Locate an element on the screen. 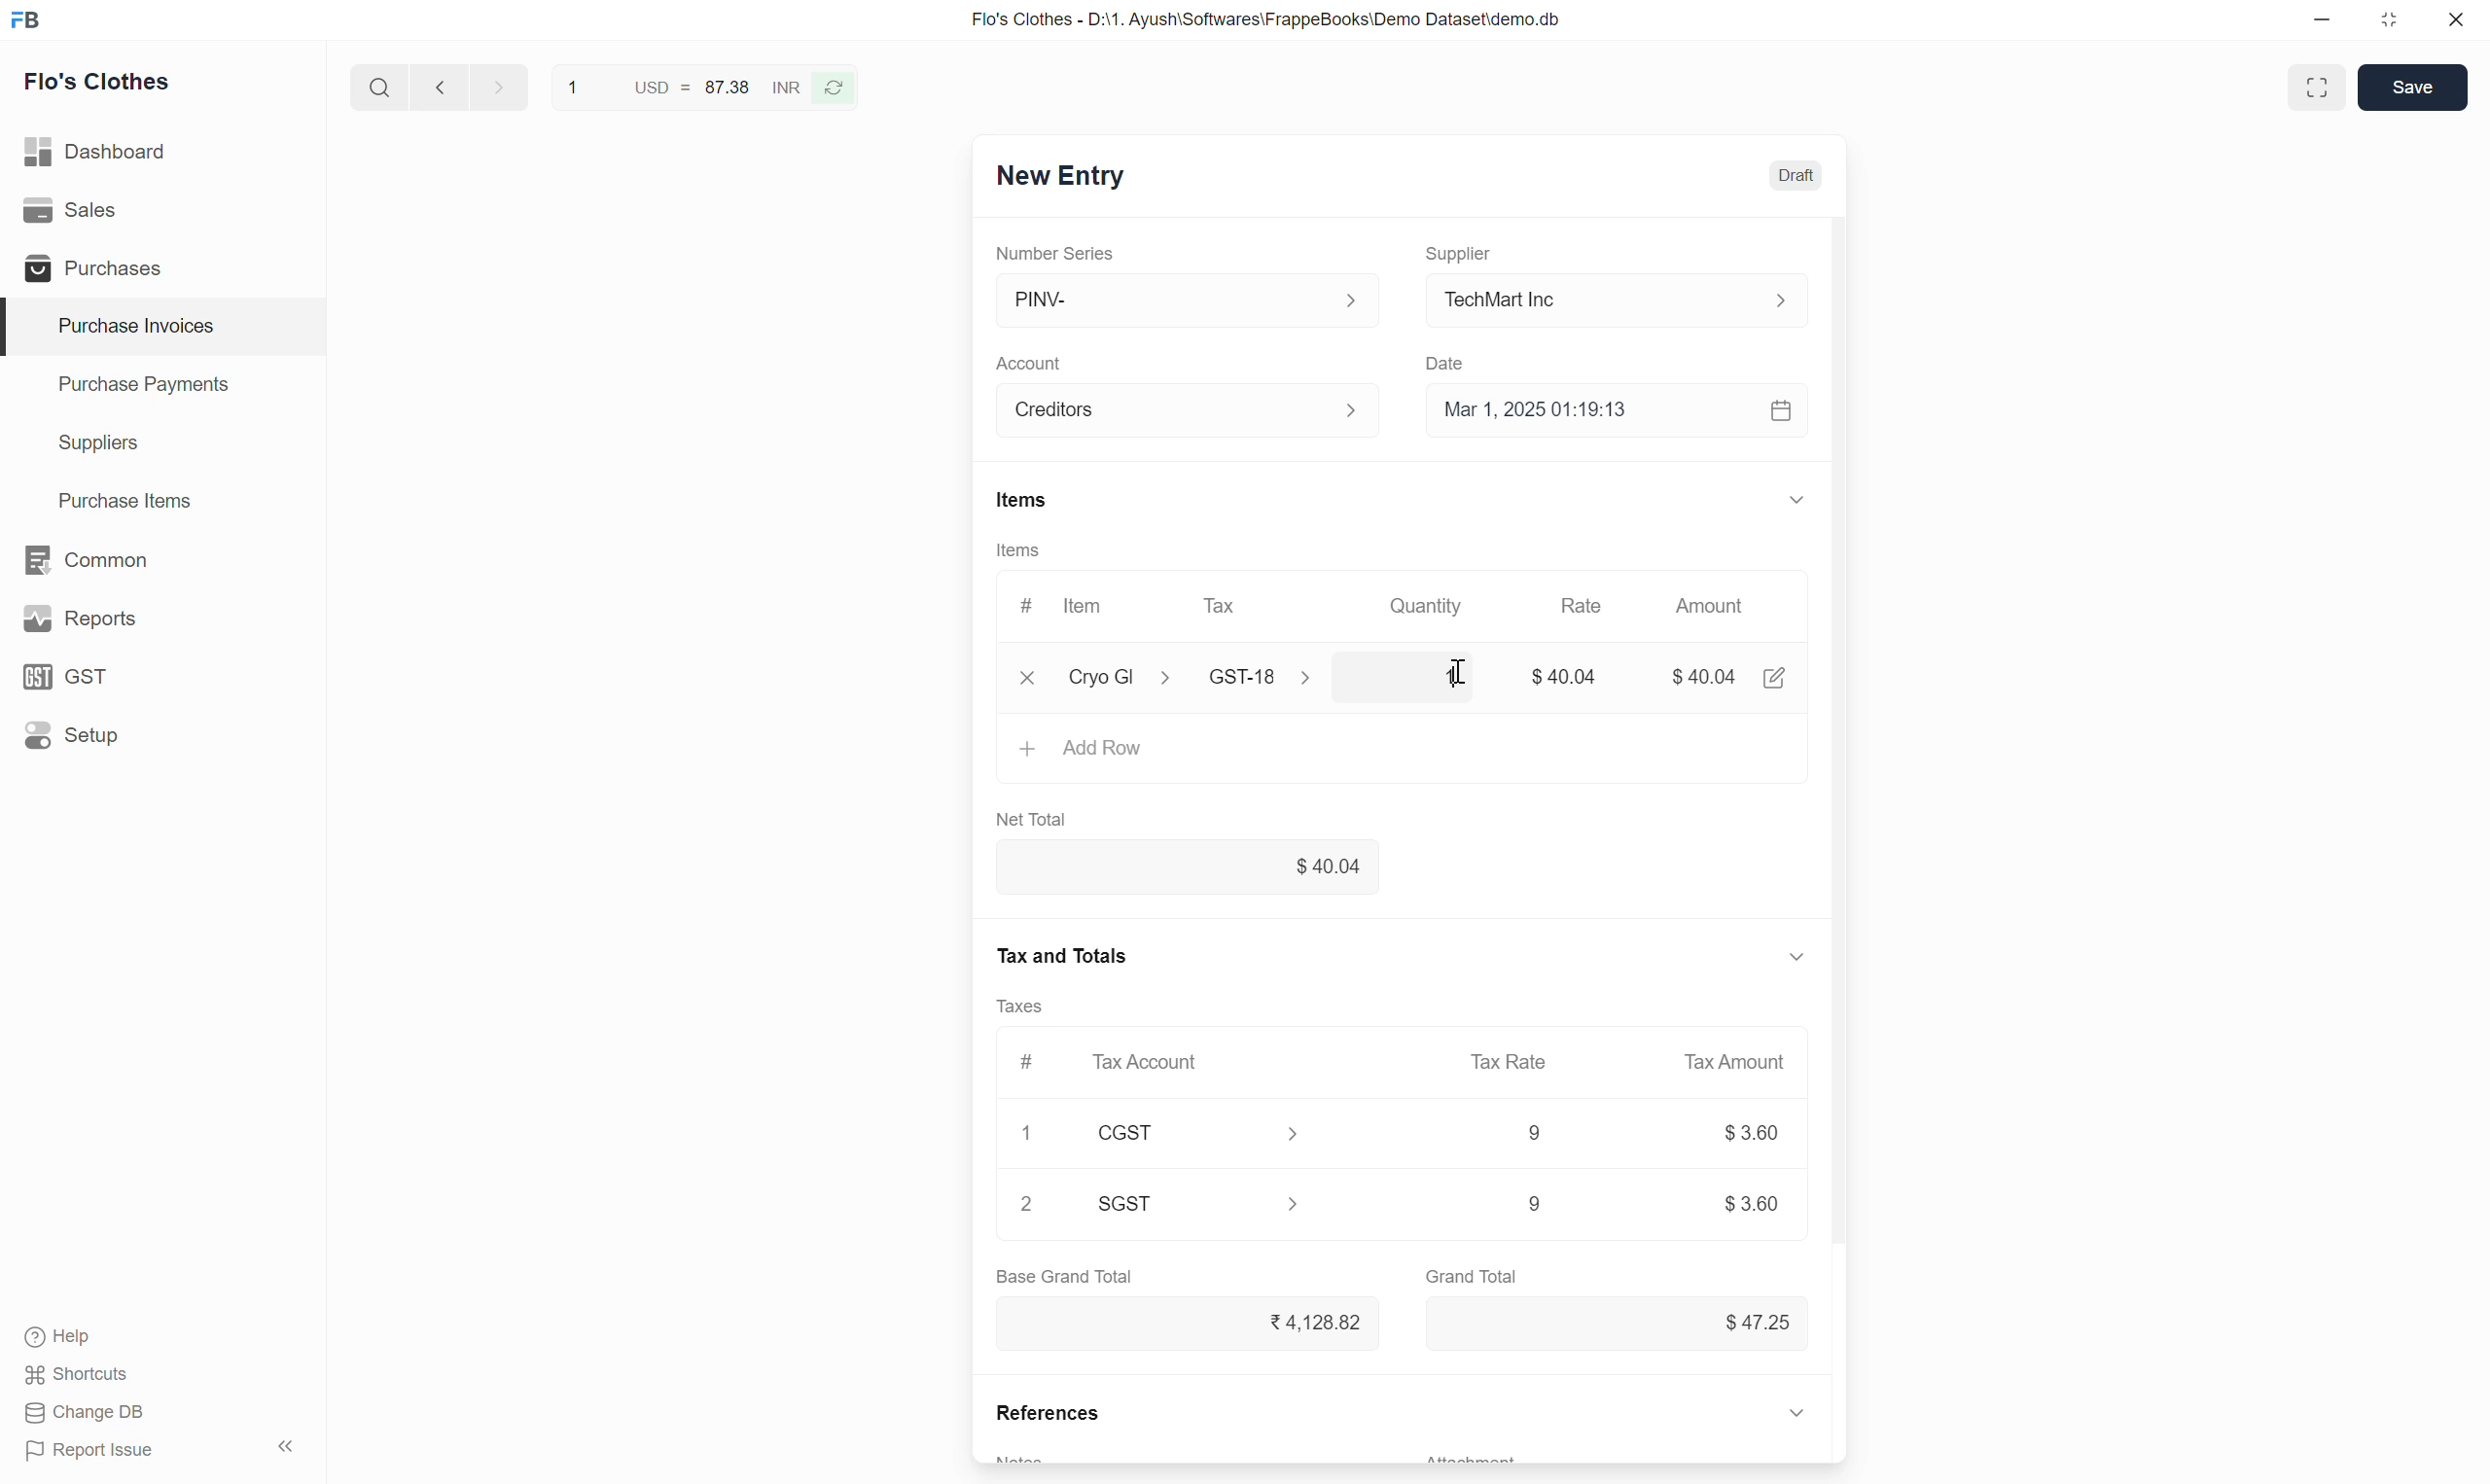 Image resolution: width=2490 pixels, height=1484 pixels. Taxes is located at coordinates (1028, 1007).